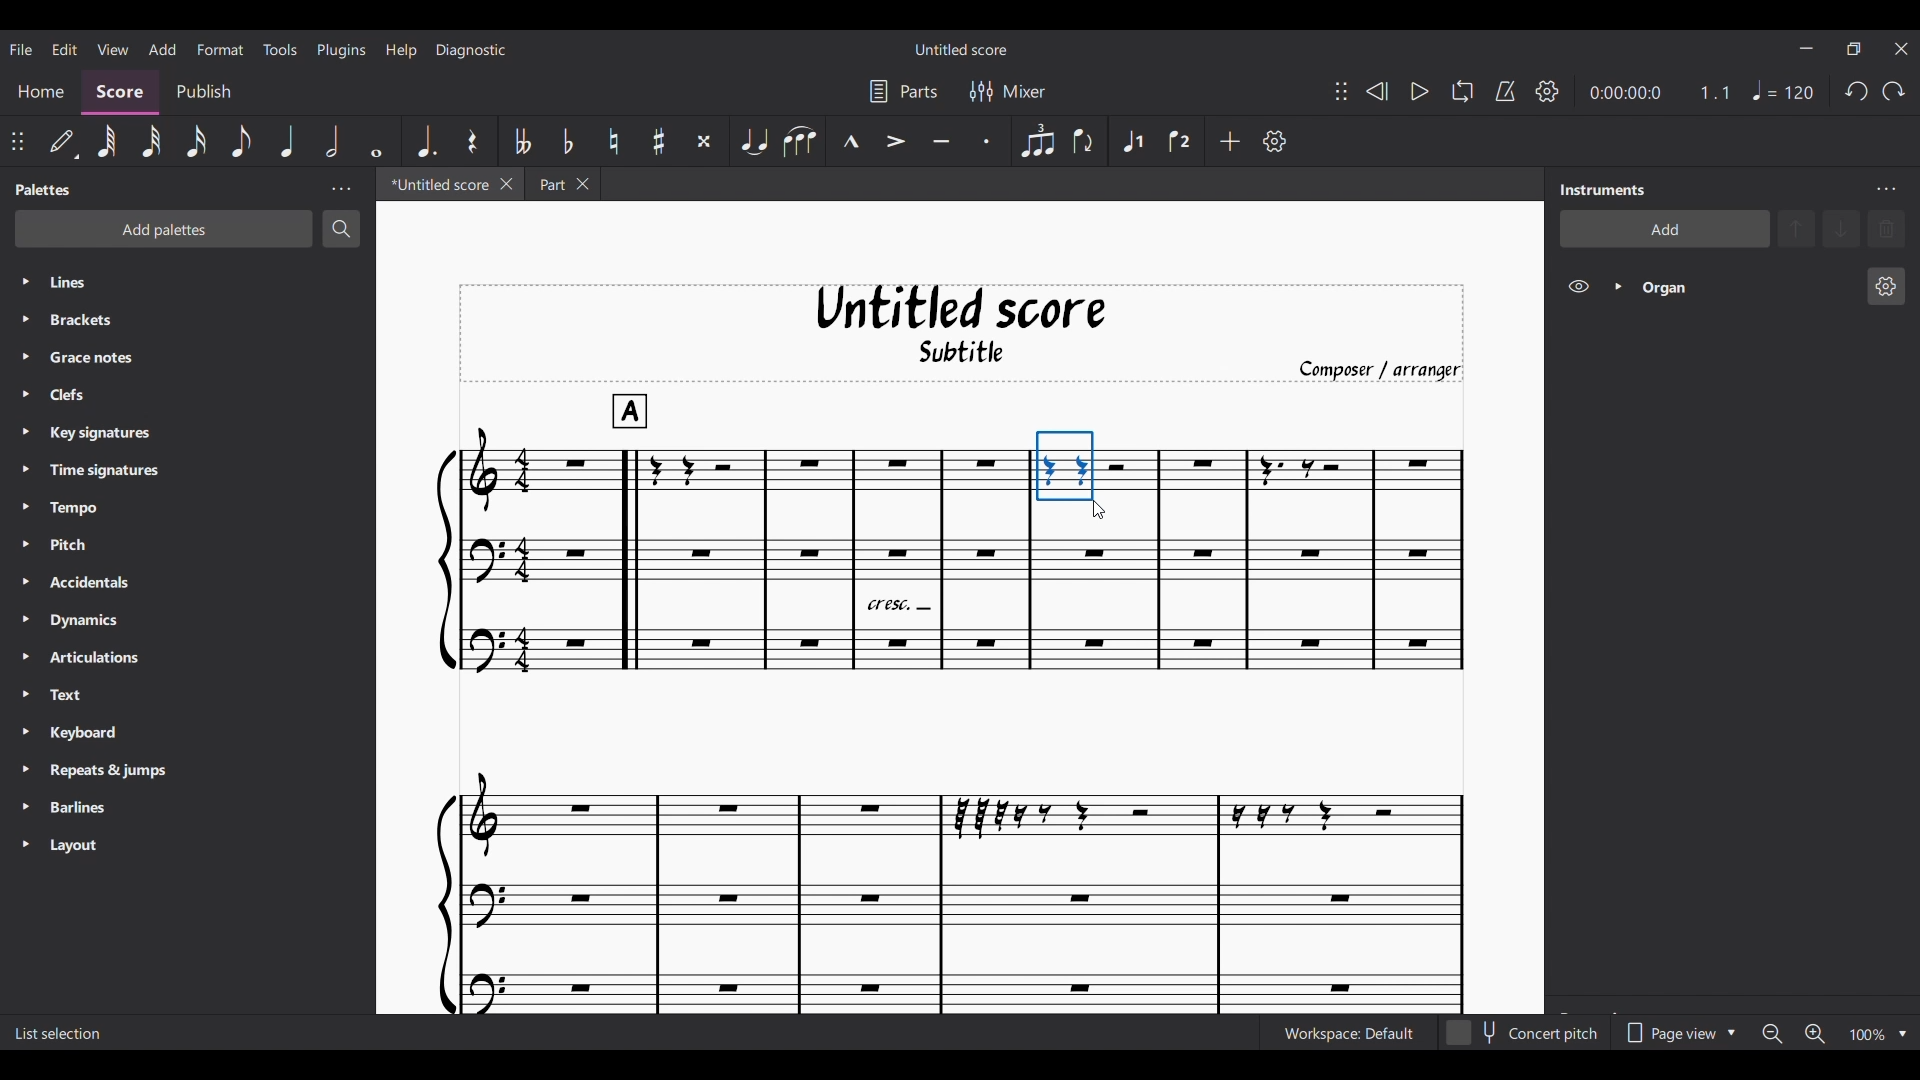  Describe the element at coordinates (1893, 91) in the screenshot. I see `Redo` at that location.